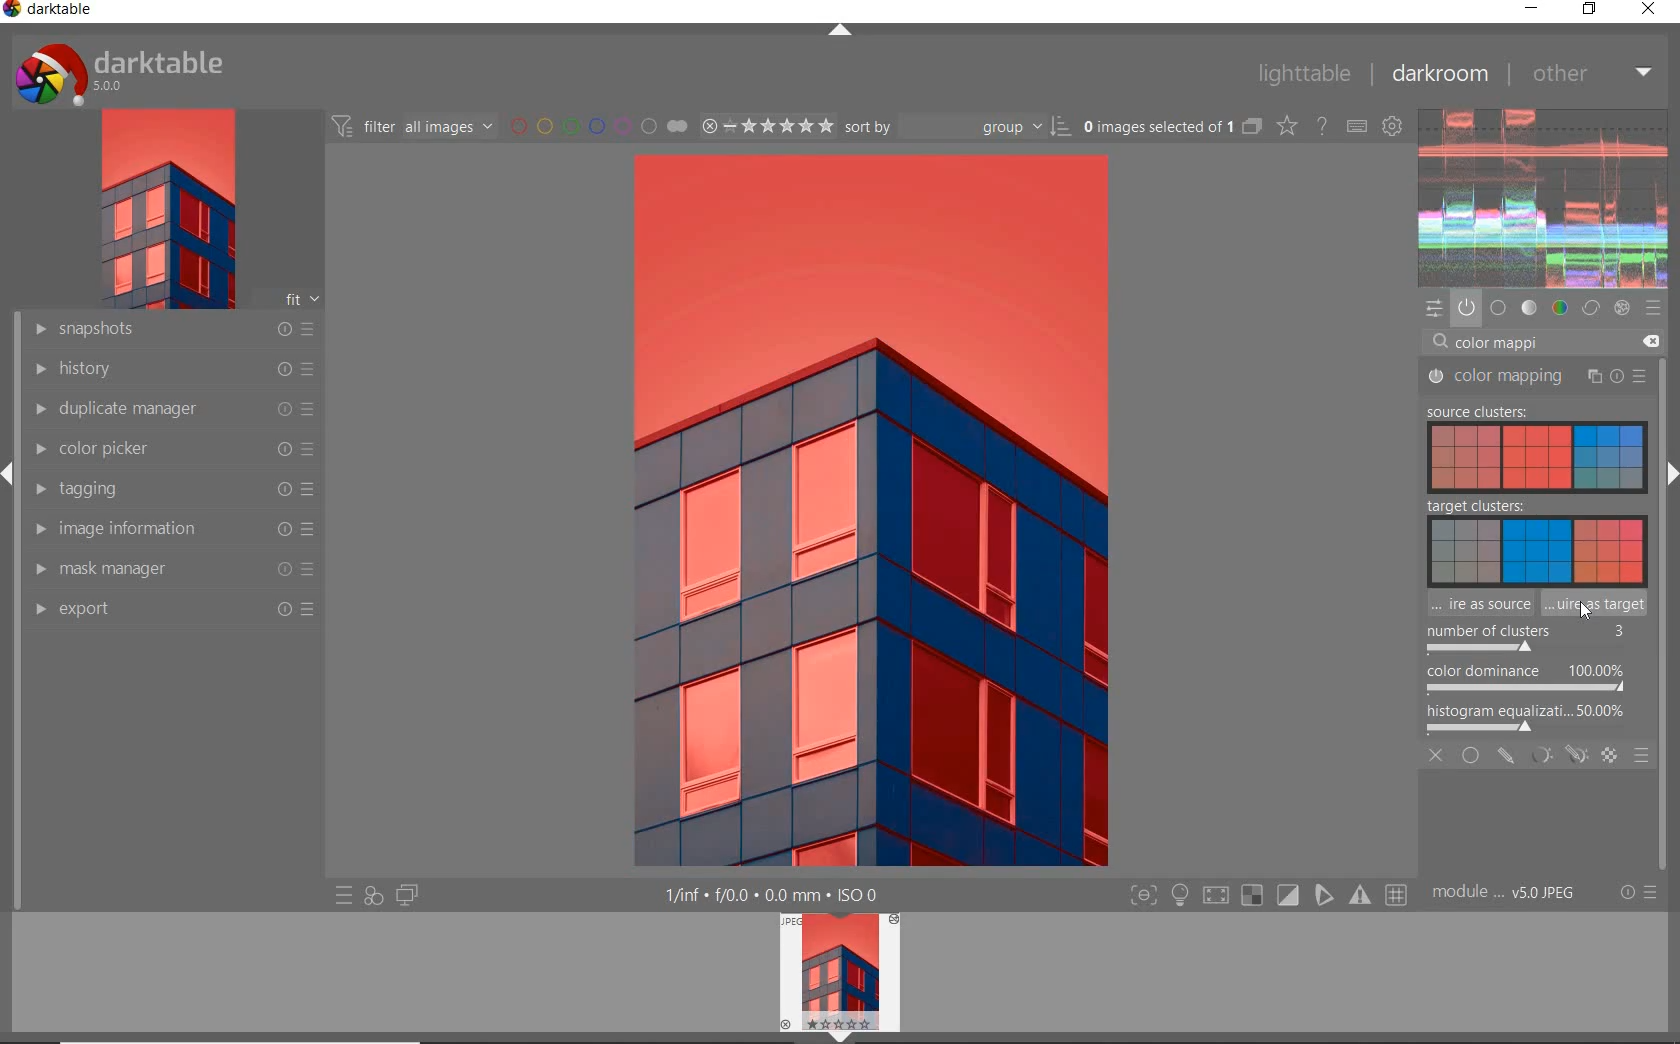  I want to click on TARGET CLUSTERS, so click(1532, 540).